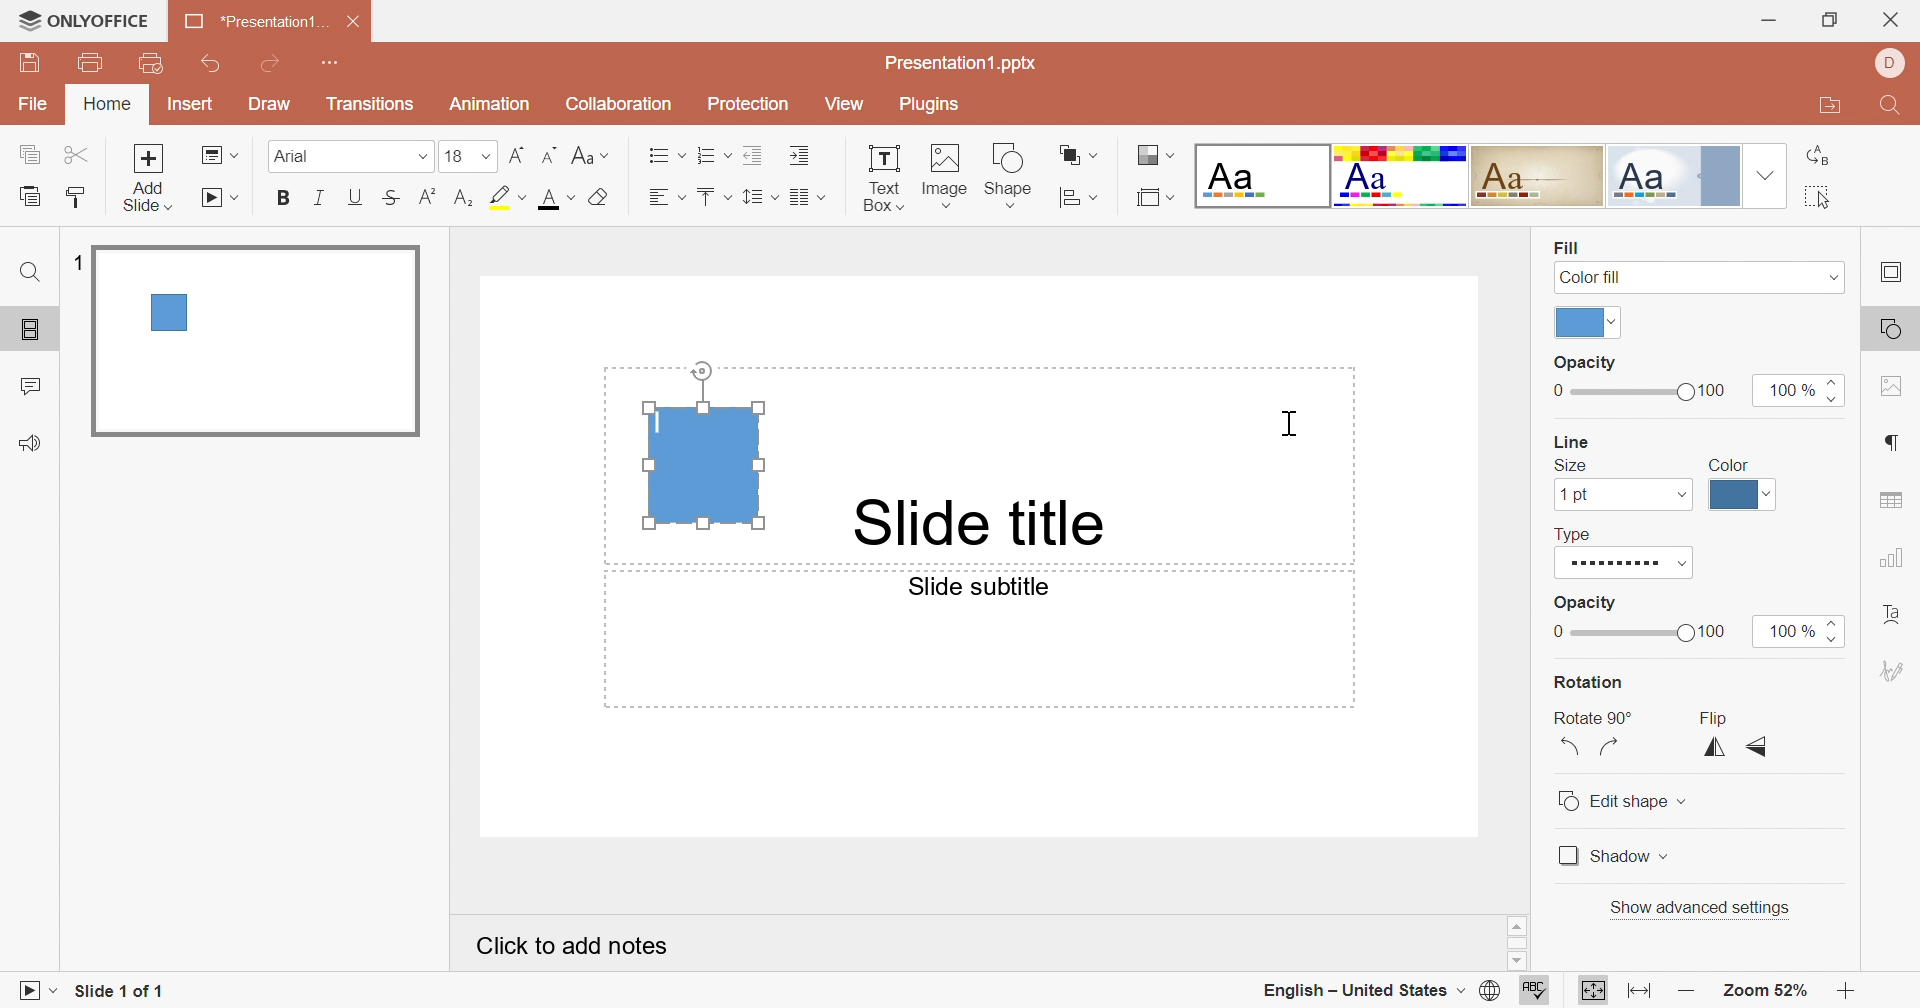  I want to click on Plugins, so click(935, 104).